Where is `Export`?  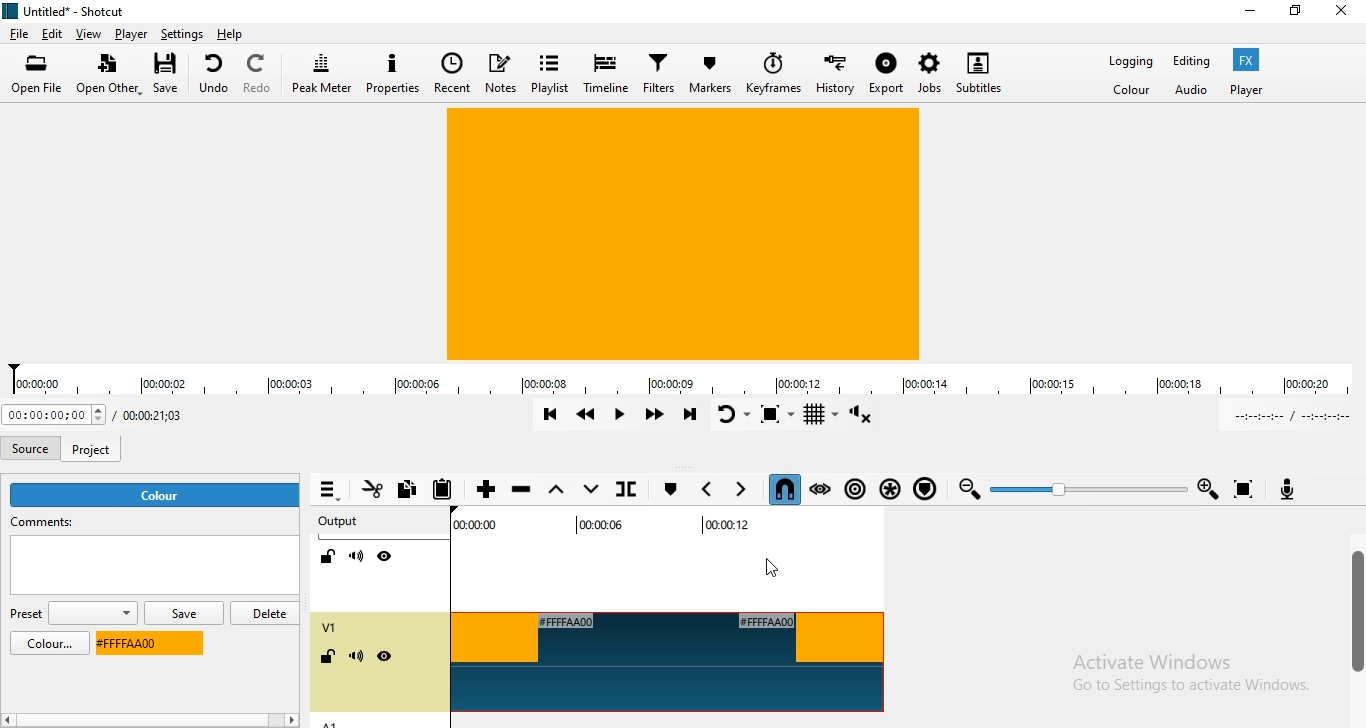
Export is located at coordinates (885, 77).